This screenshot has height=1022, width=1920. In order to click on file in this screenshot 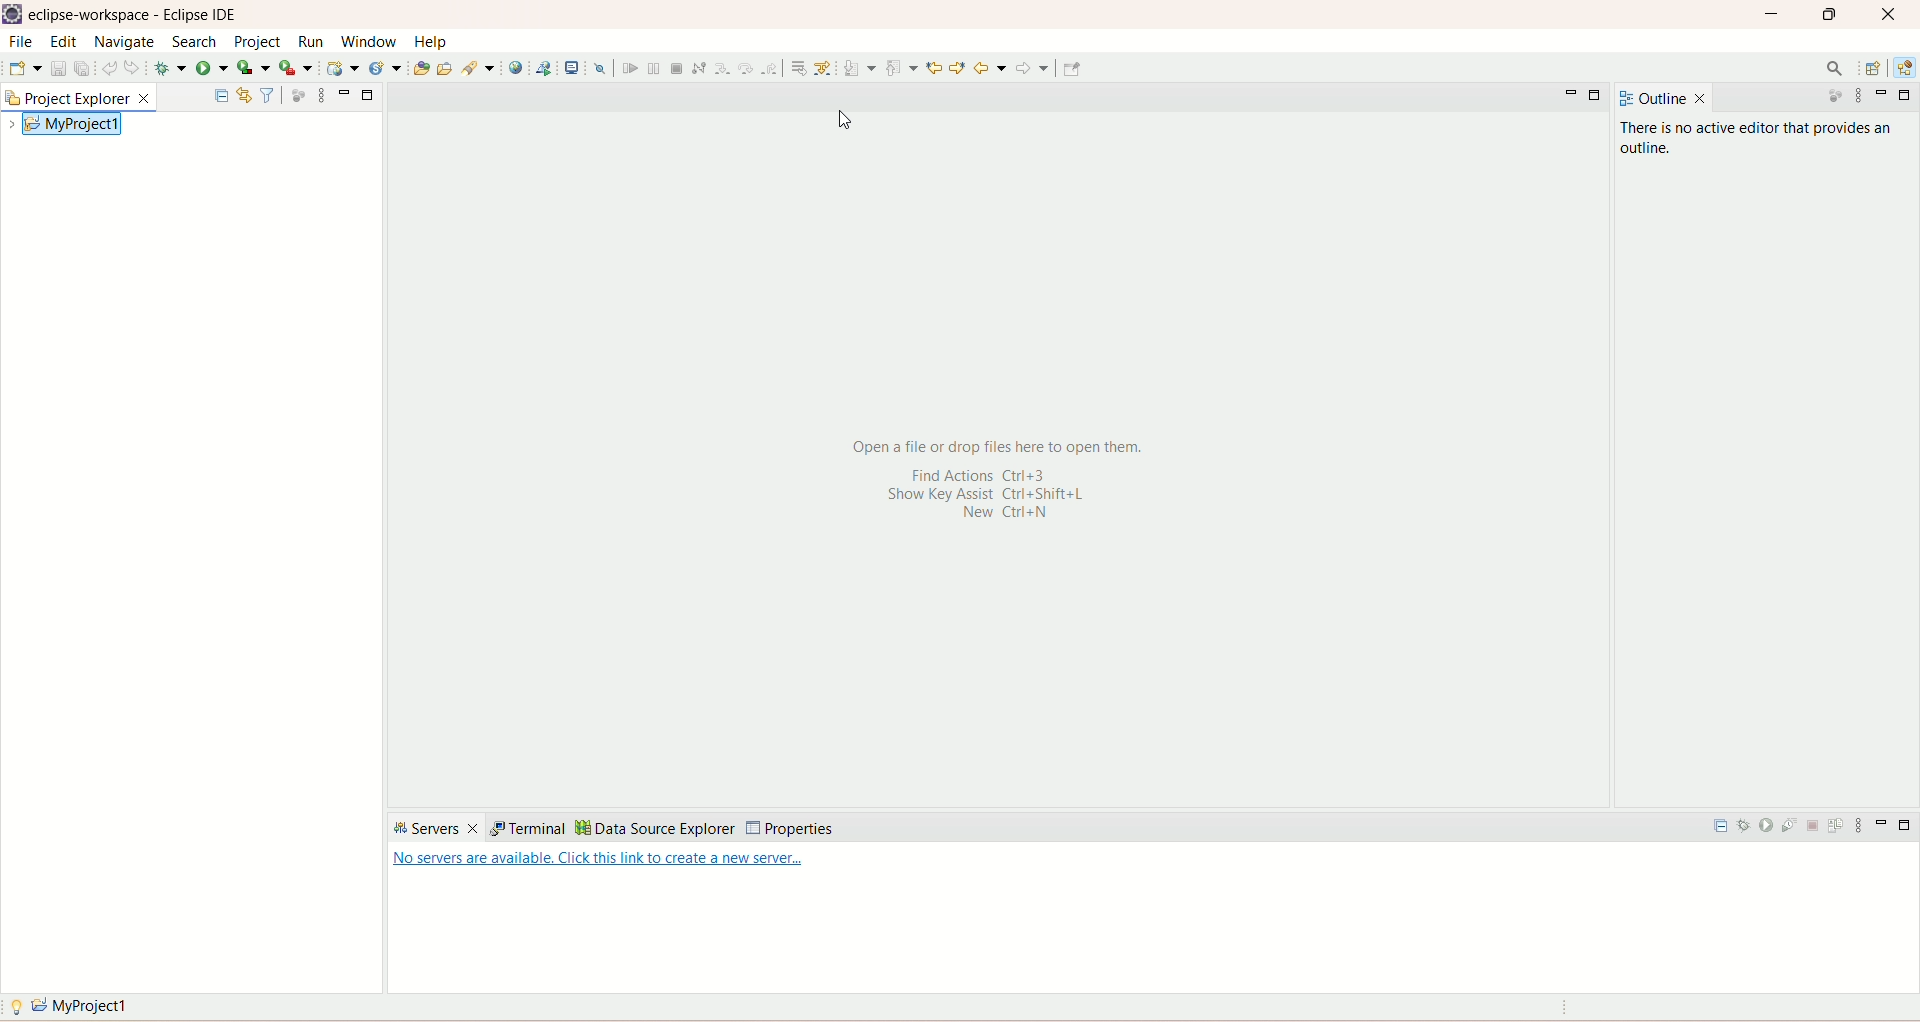, I will do `click(19, 43)`.